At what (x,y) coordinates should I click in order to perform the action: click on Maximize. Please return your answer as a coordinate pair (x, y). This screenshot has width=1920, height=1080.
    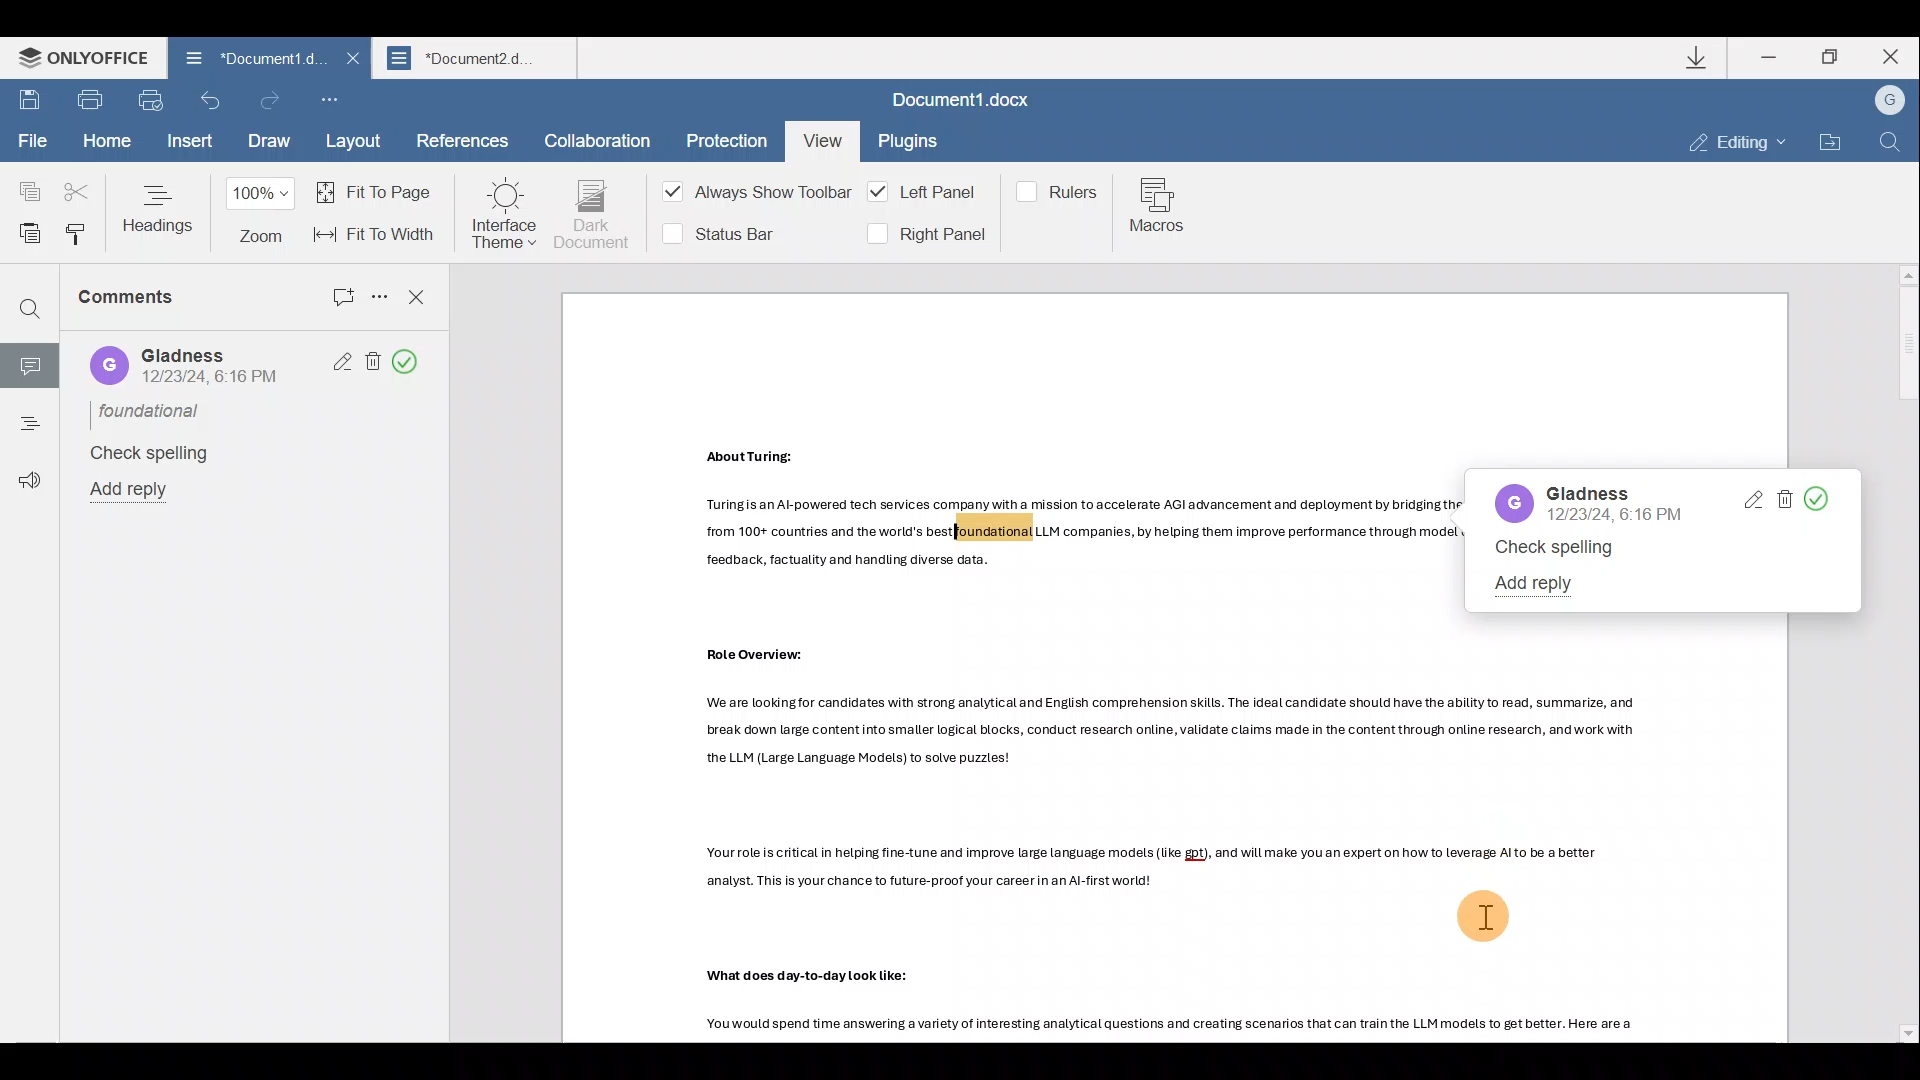
    Looking at the image, I should click on (1834, 57).